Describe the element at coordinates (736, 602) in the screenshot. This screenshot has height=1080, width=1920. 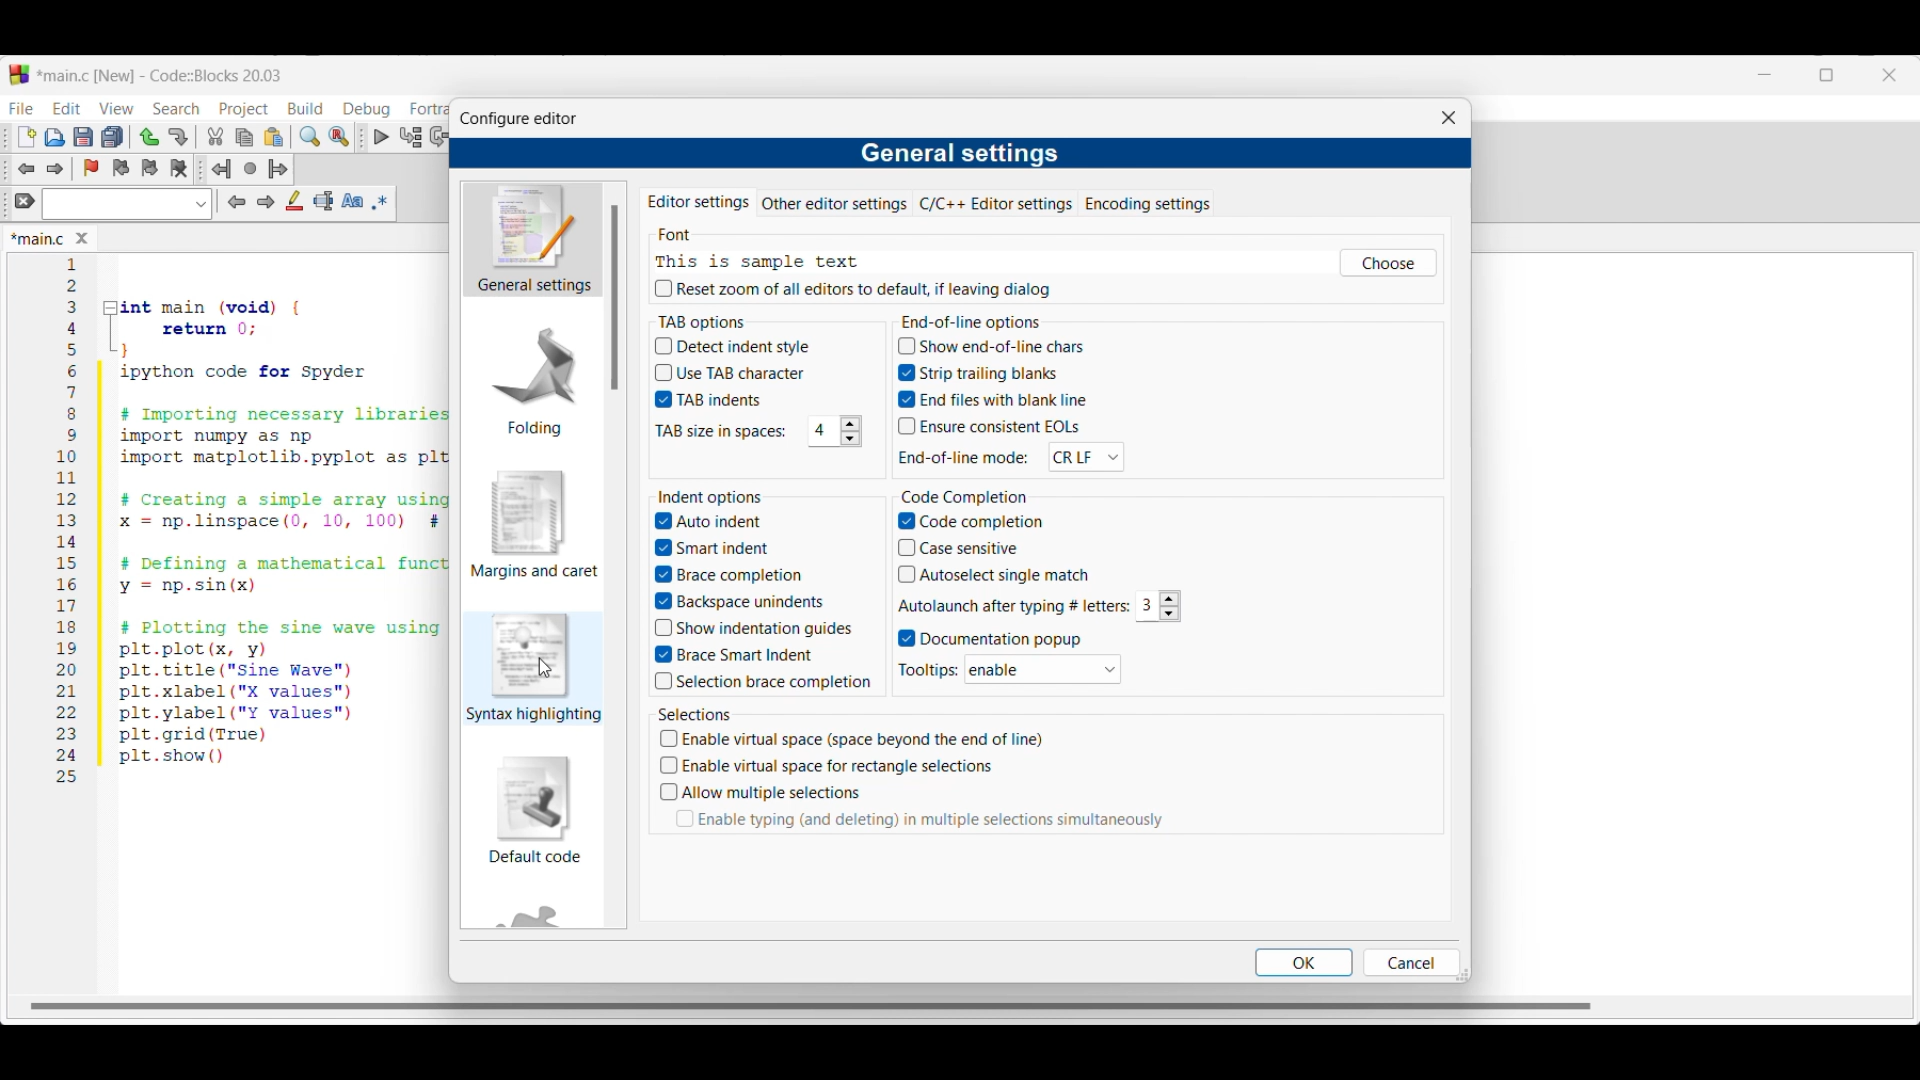
I see `Backspace unindents` at that location.